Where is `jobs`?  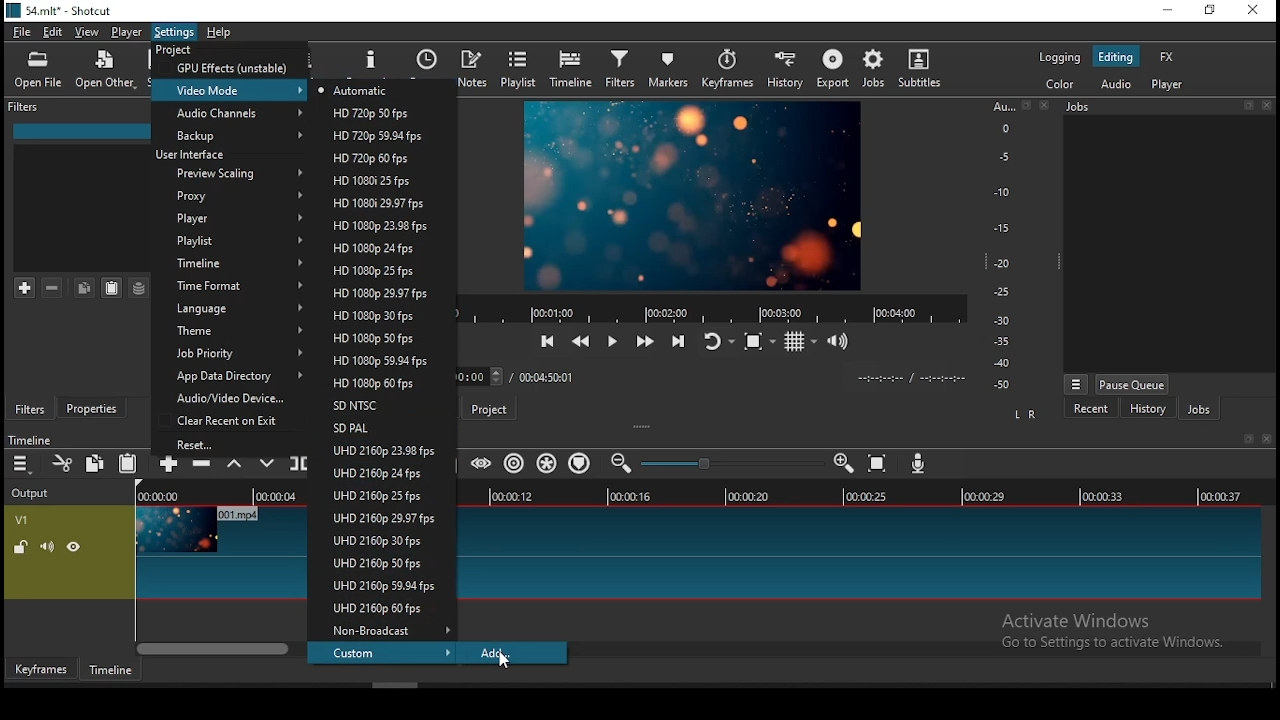
jobs is located at coordinates (1199, 410).